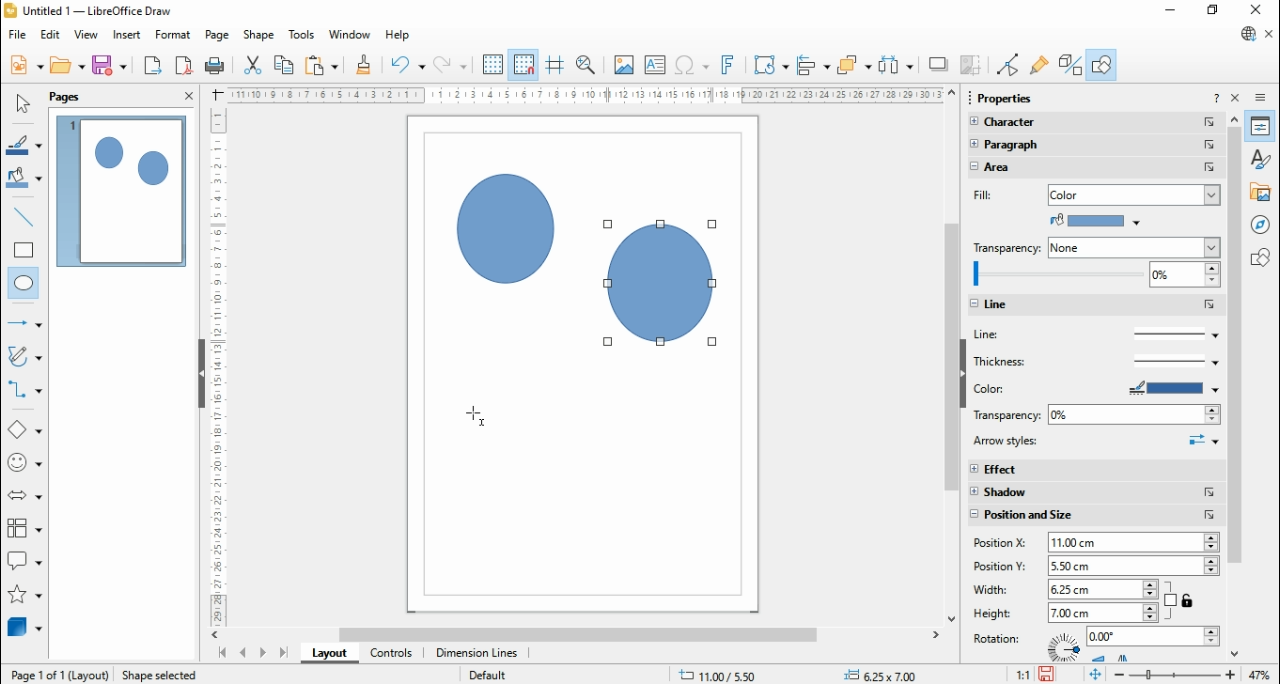  Describe the element at coordinates (1041, 64) in the screenshot. I see `show glue point functions` at that location.